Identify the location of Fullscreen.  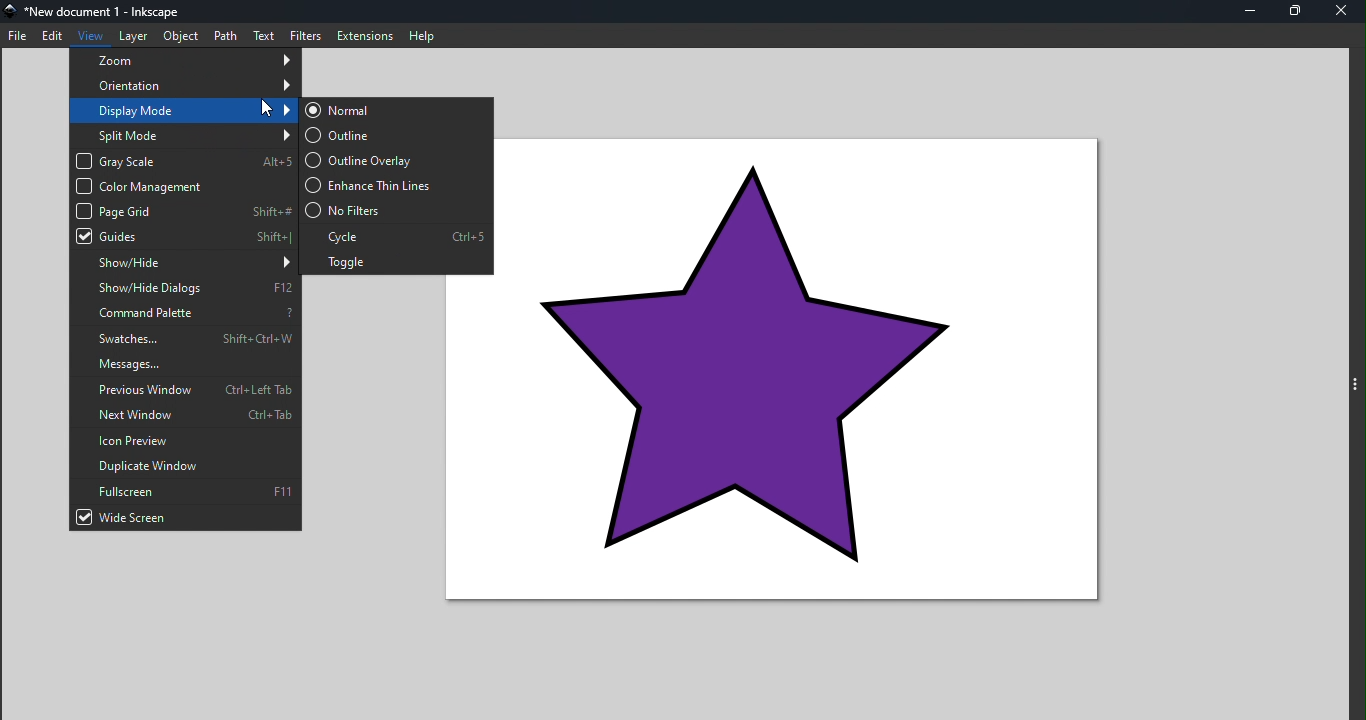
(184, 490).